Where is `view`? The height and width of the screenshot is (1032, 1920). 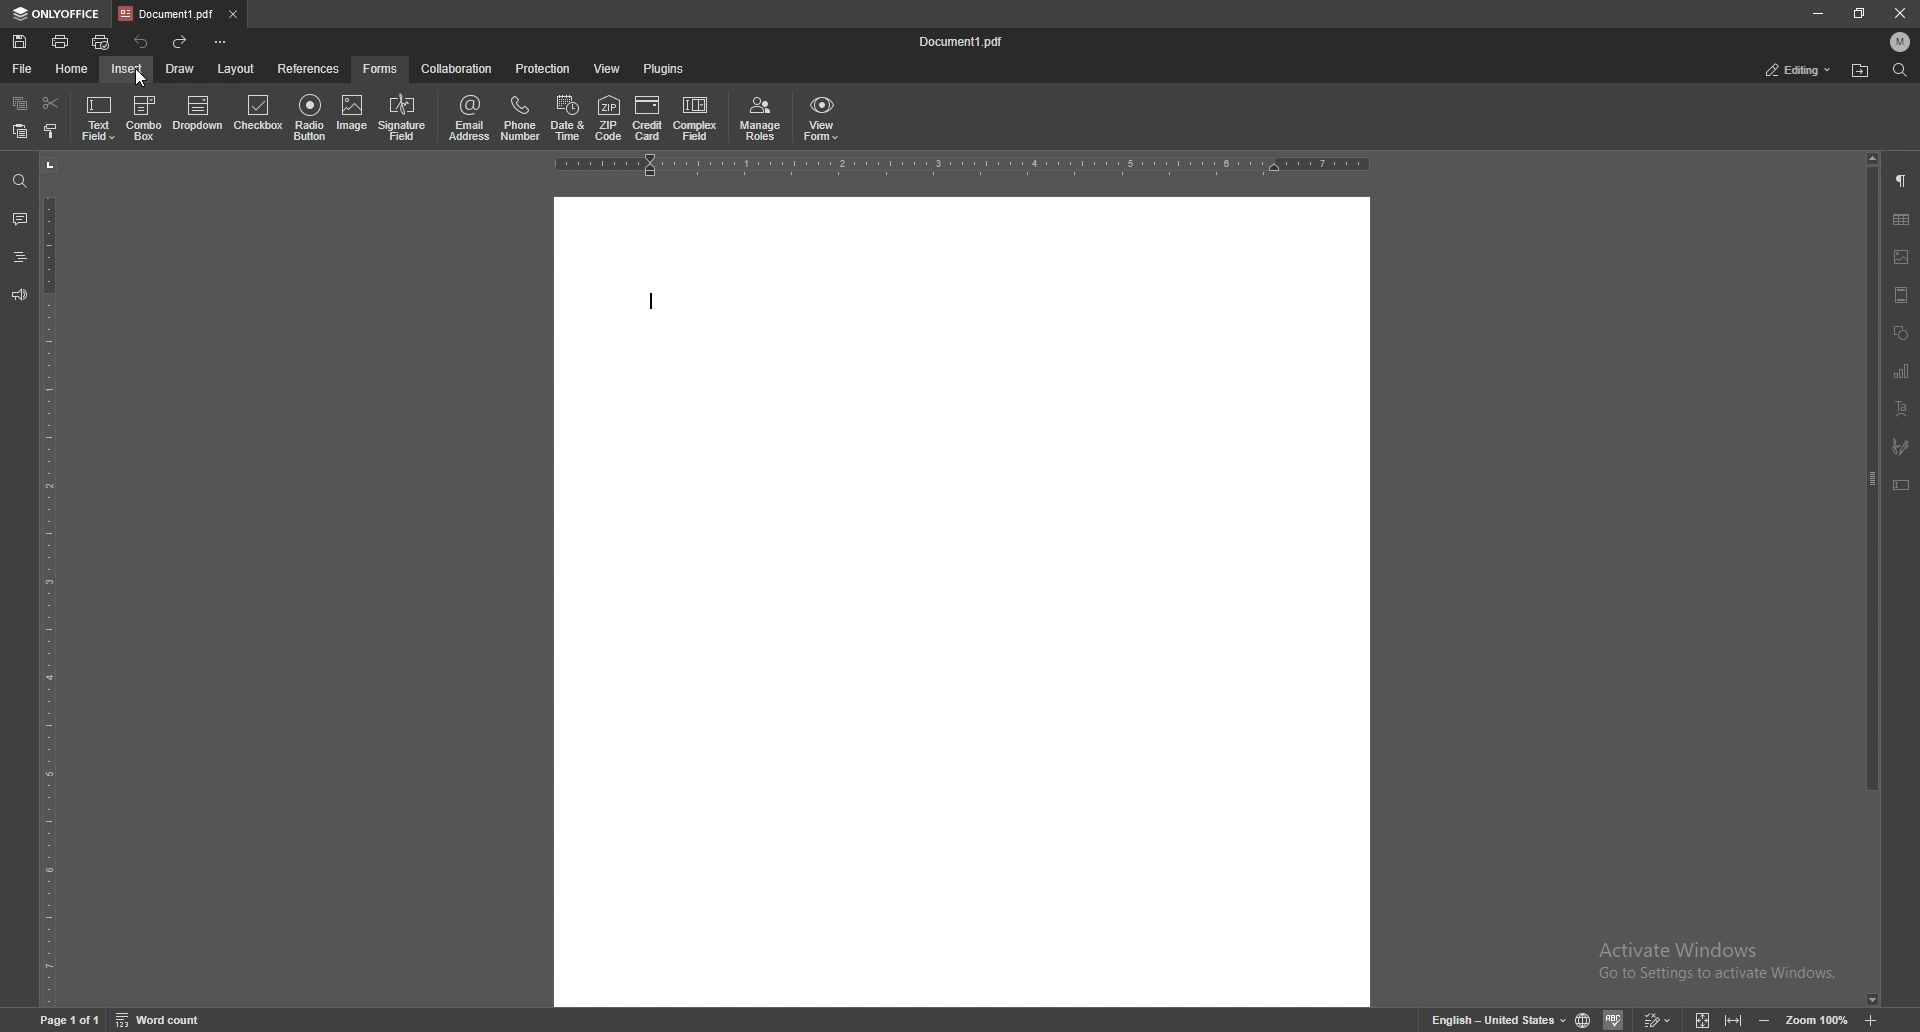 view is located at coordinates (608, 68).